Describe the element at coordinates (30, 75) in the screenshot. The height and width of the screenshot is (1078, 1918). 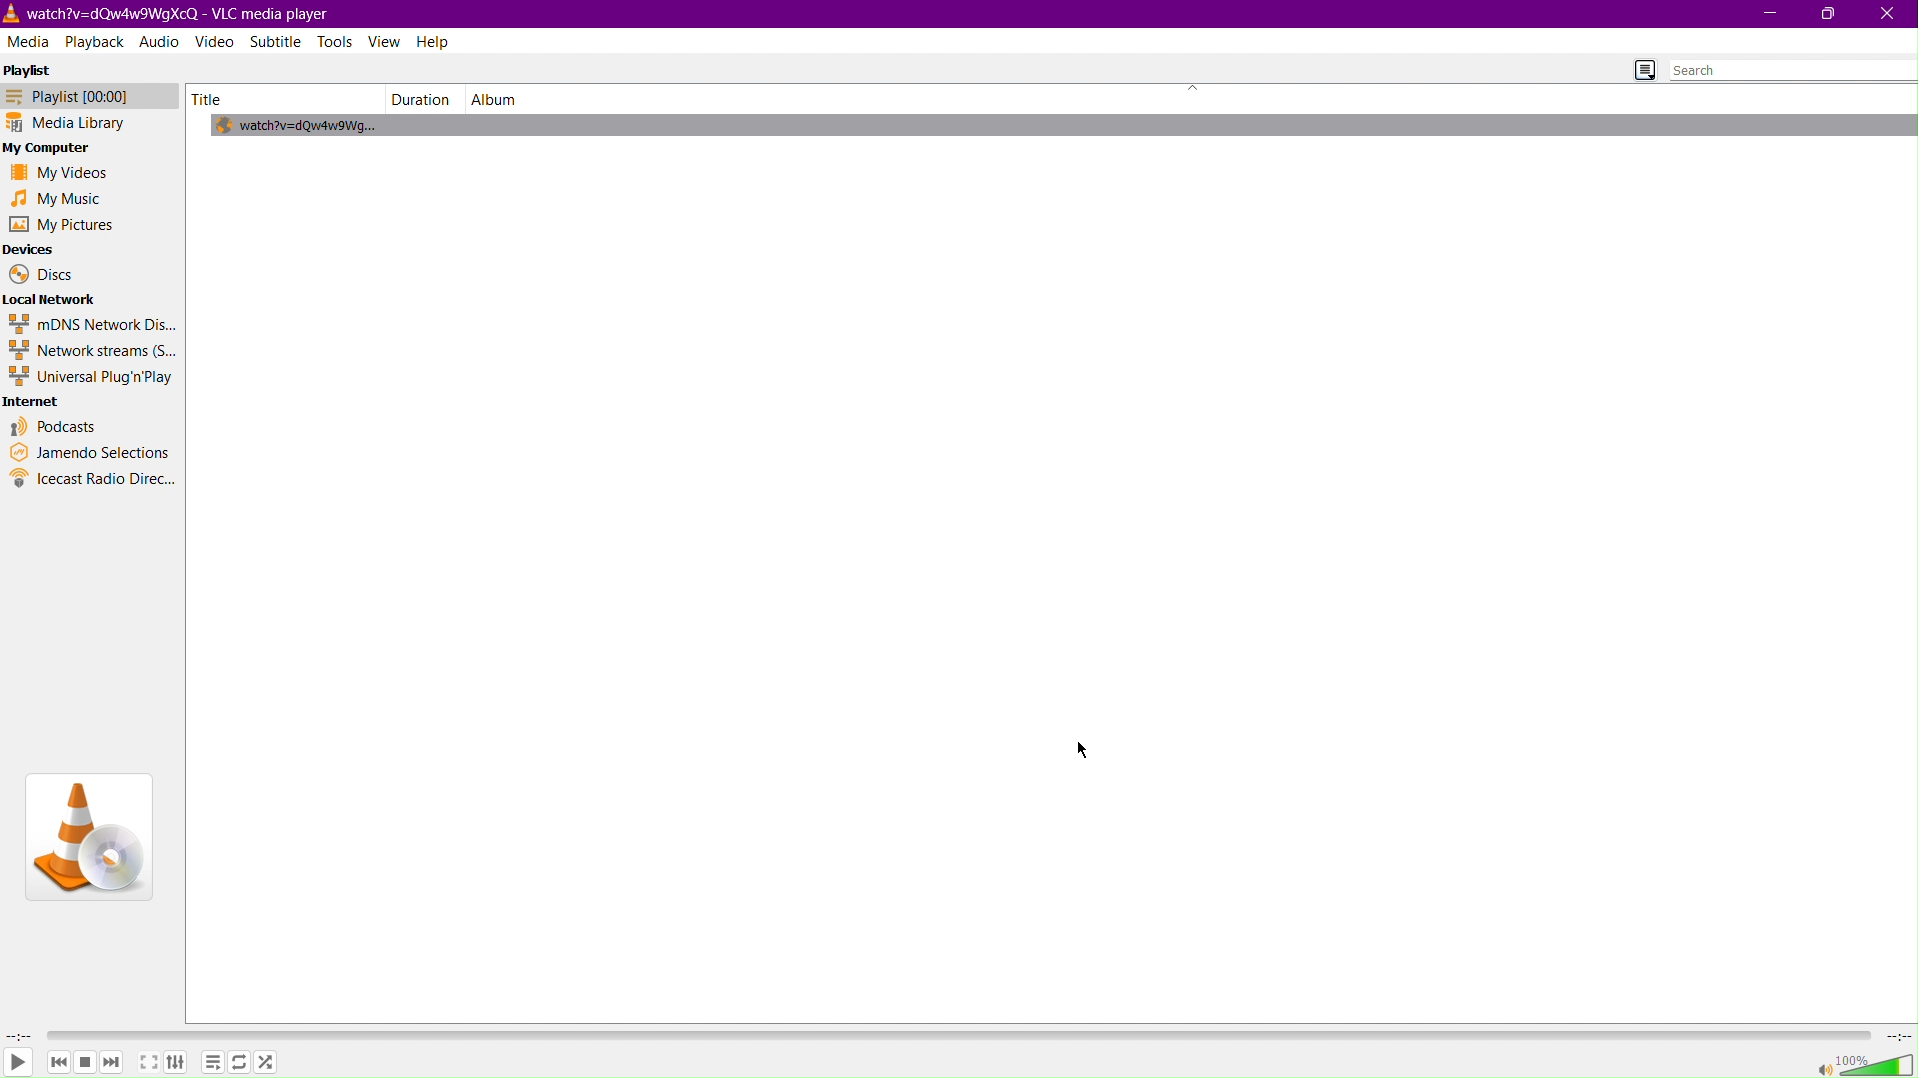
I see `Playlist` at that location.